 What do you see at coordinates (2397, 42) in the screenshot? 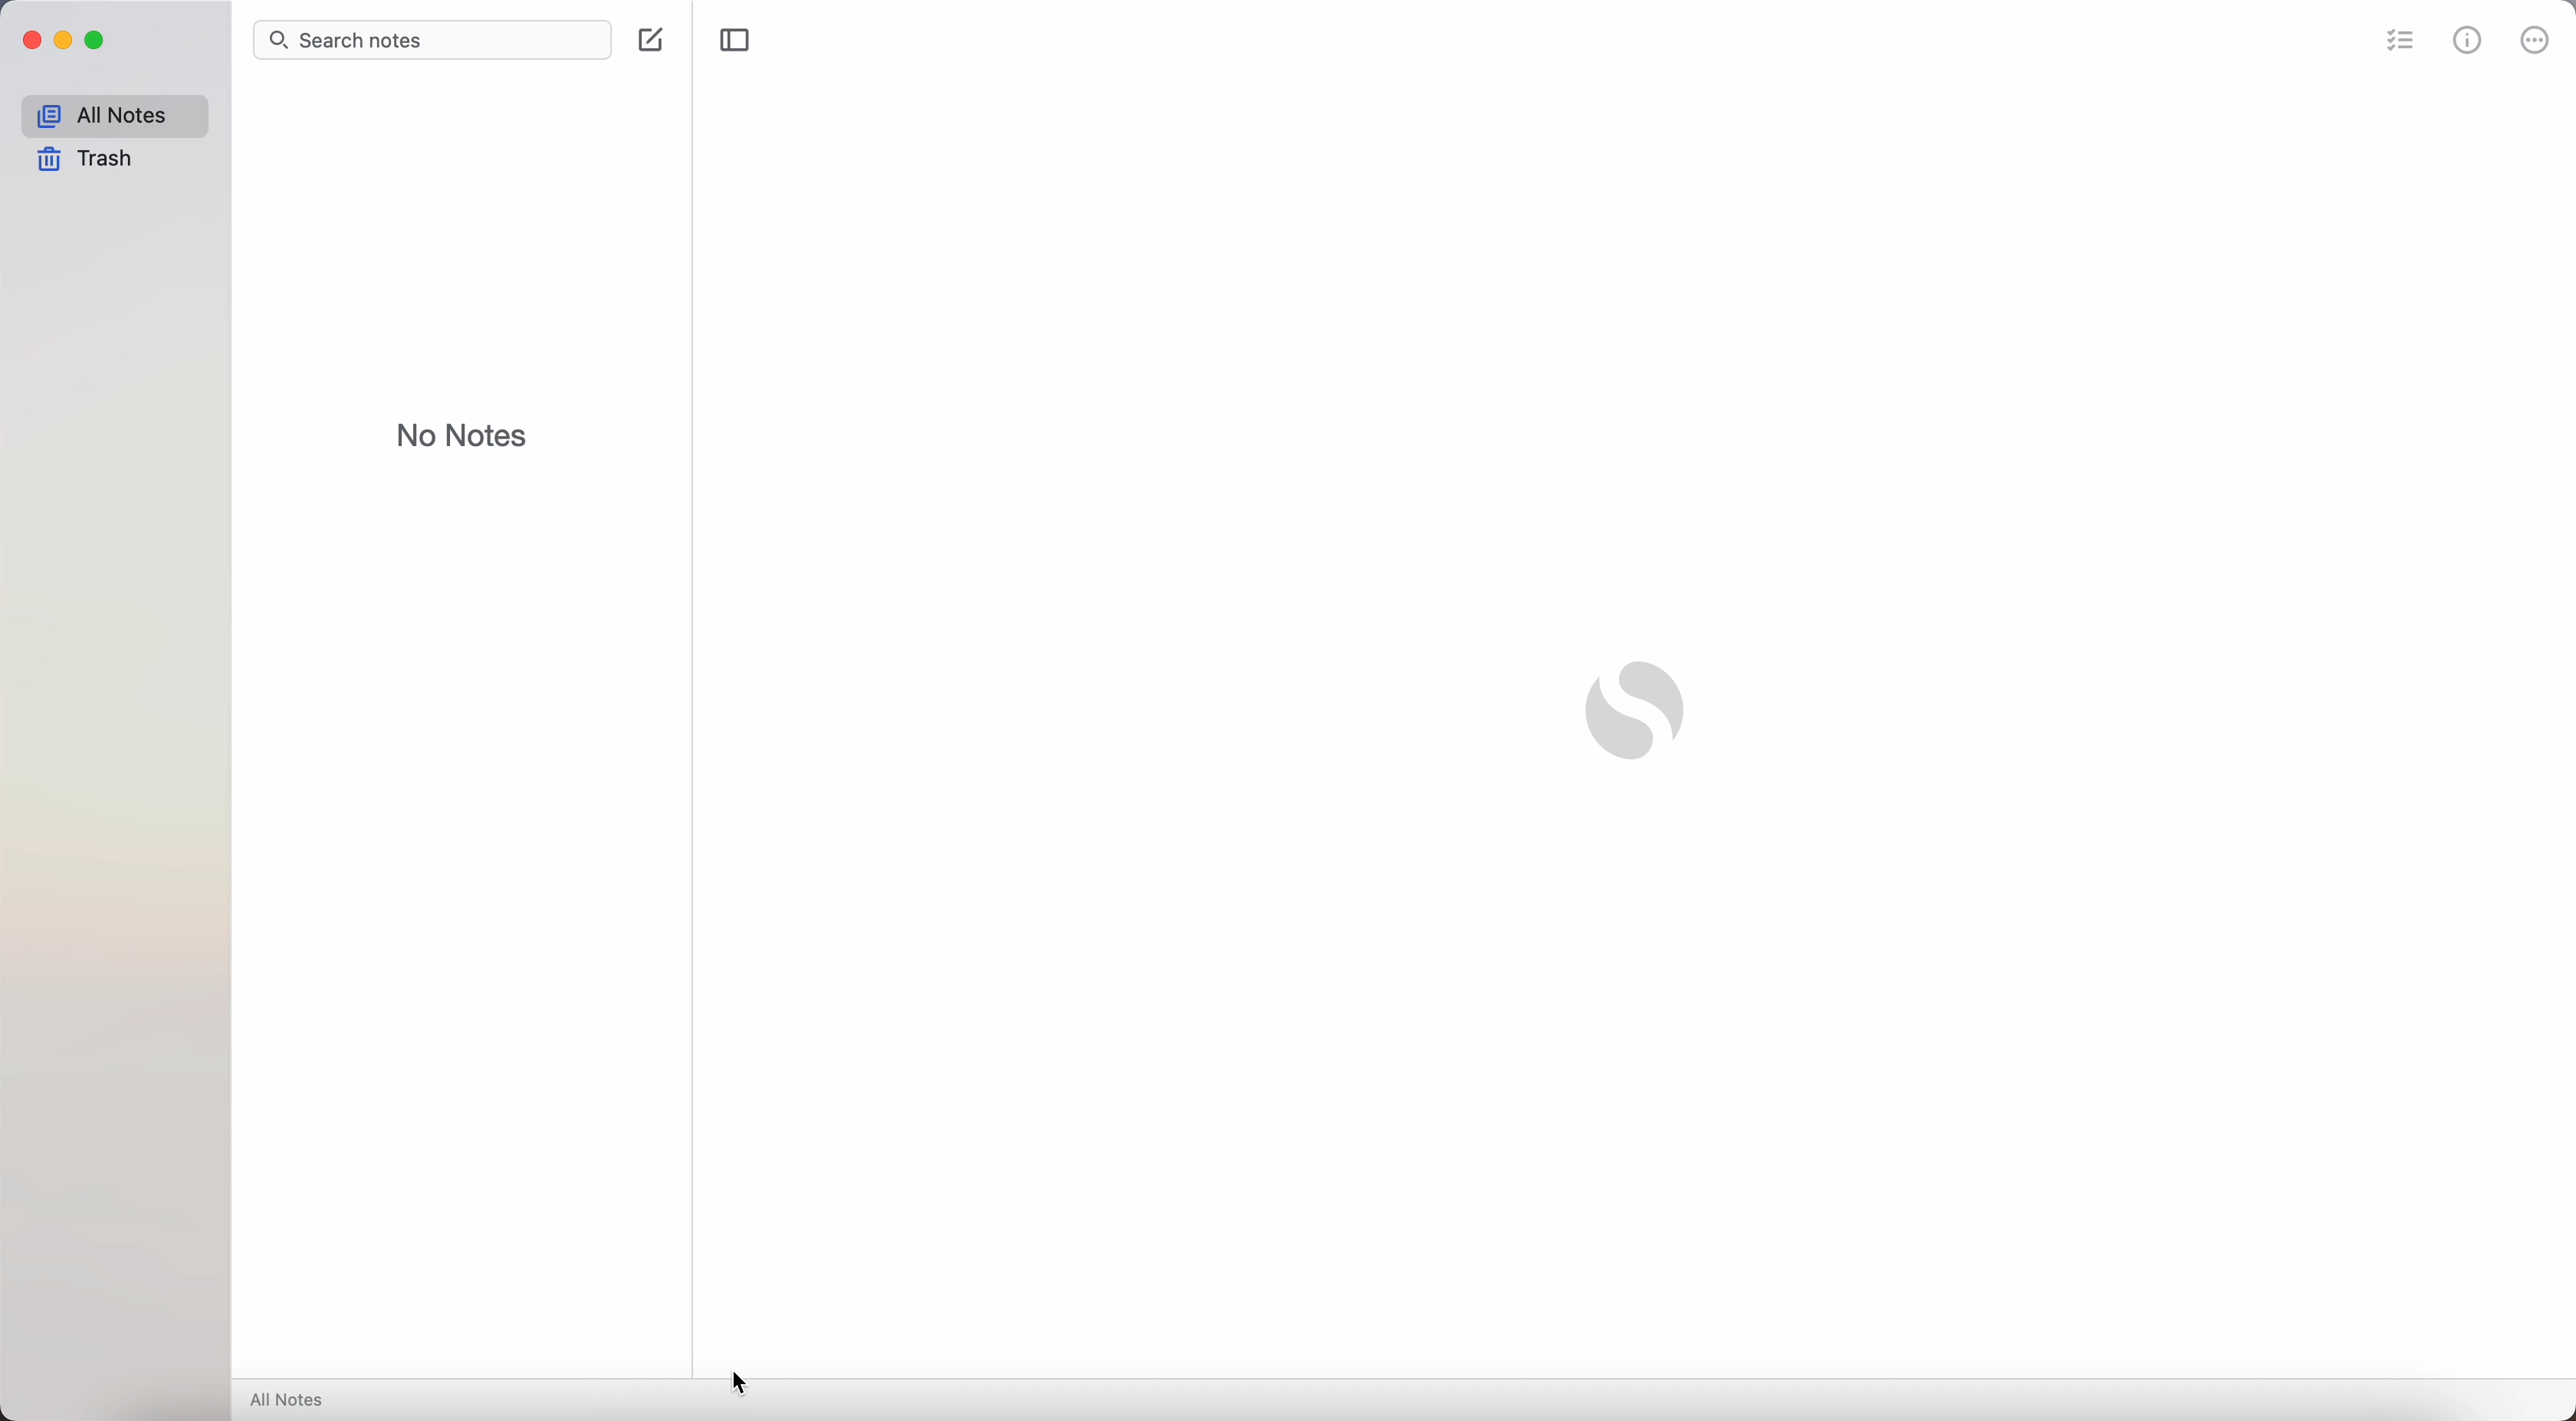
I see `check list` at bounding box center [2397, 42].